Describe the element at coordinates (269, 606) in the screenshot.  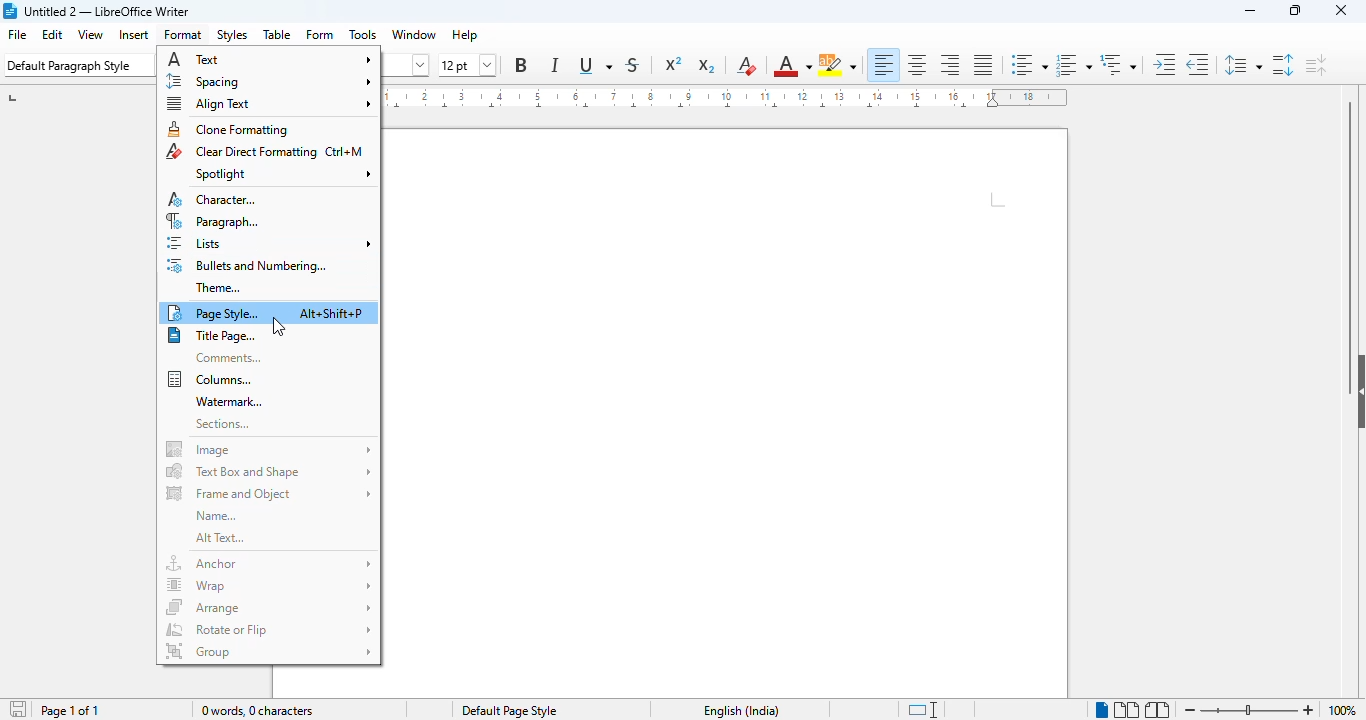
I see `arrange` at that location.